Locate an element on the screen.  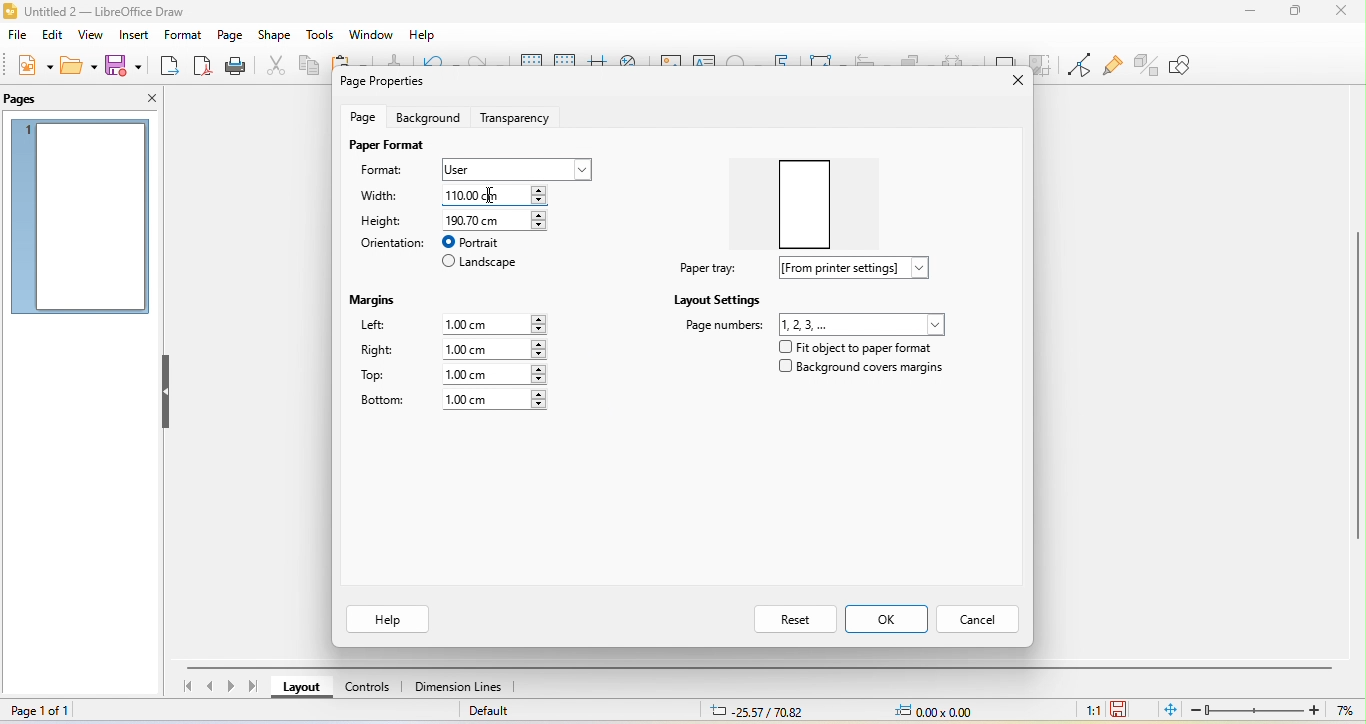
width is located at coordinates (386, 197).